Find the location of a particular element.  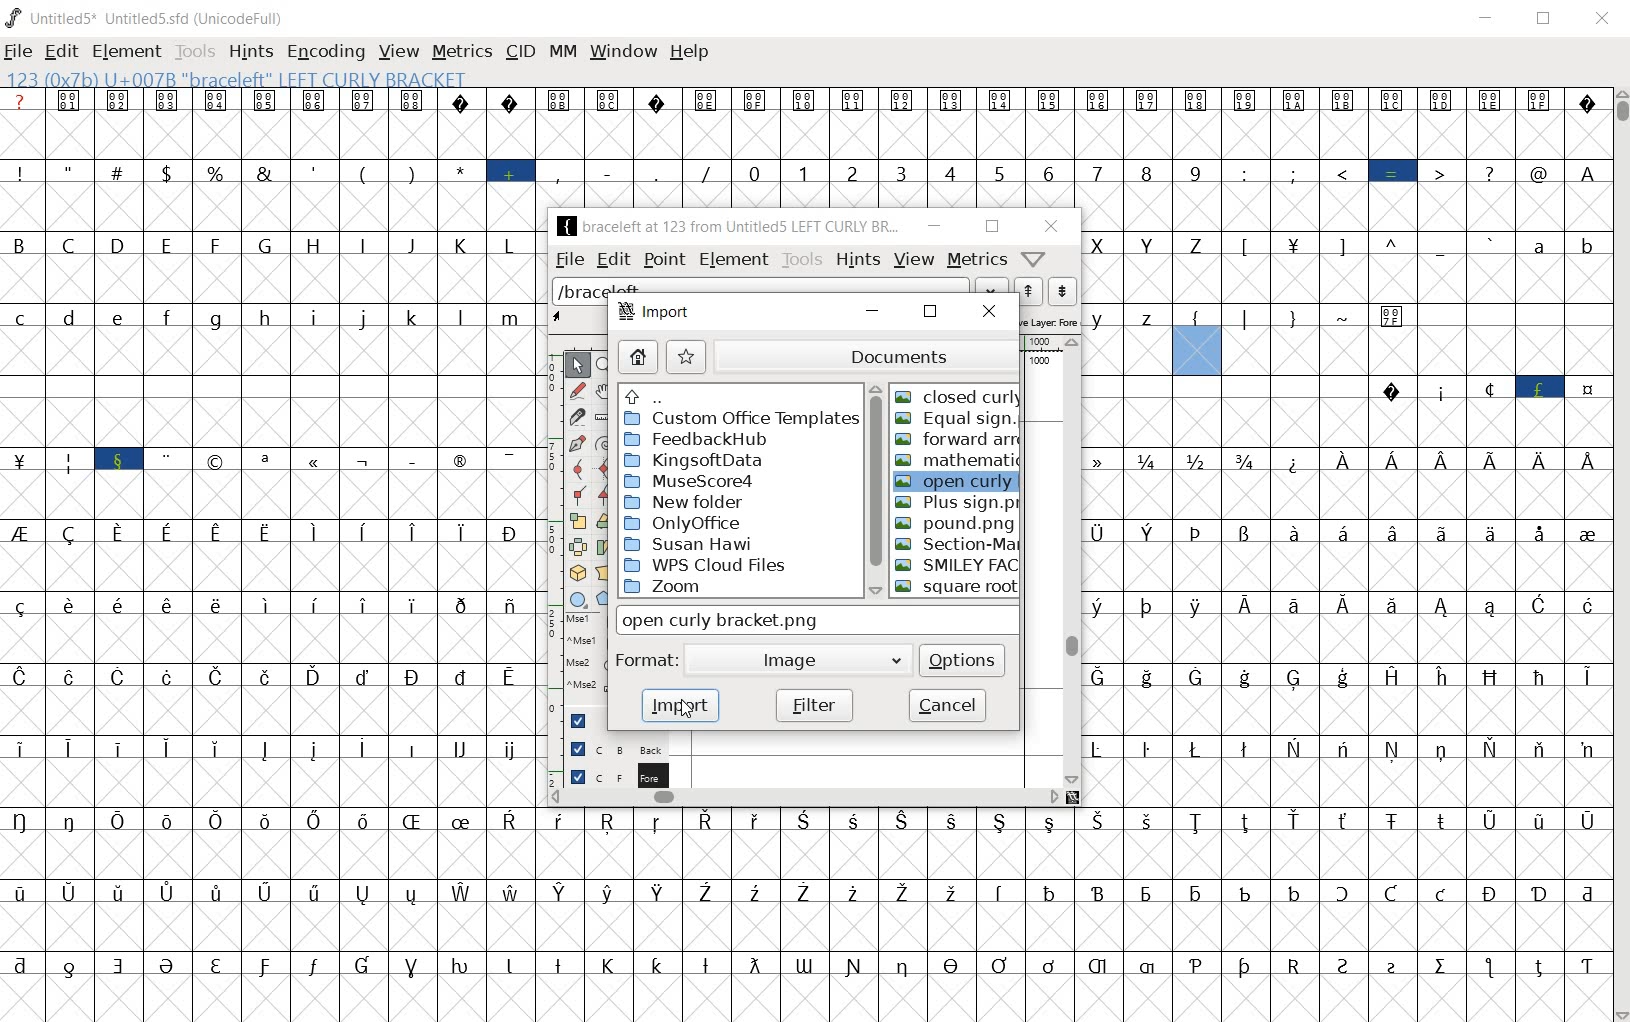

close is located at coordinates (1604, 15).